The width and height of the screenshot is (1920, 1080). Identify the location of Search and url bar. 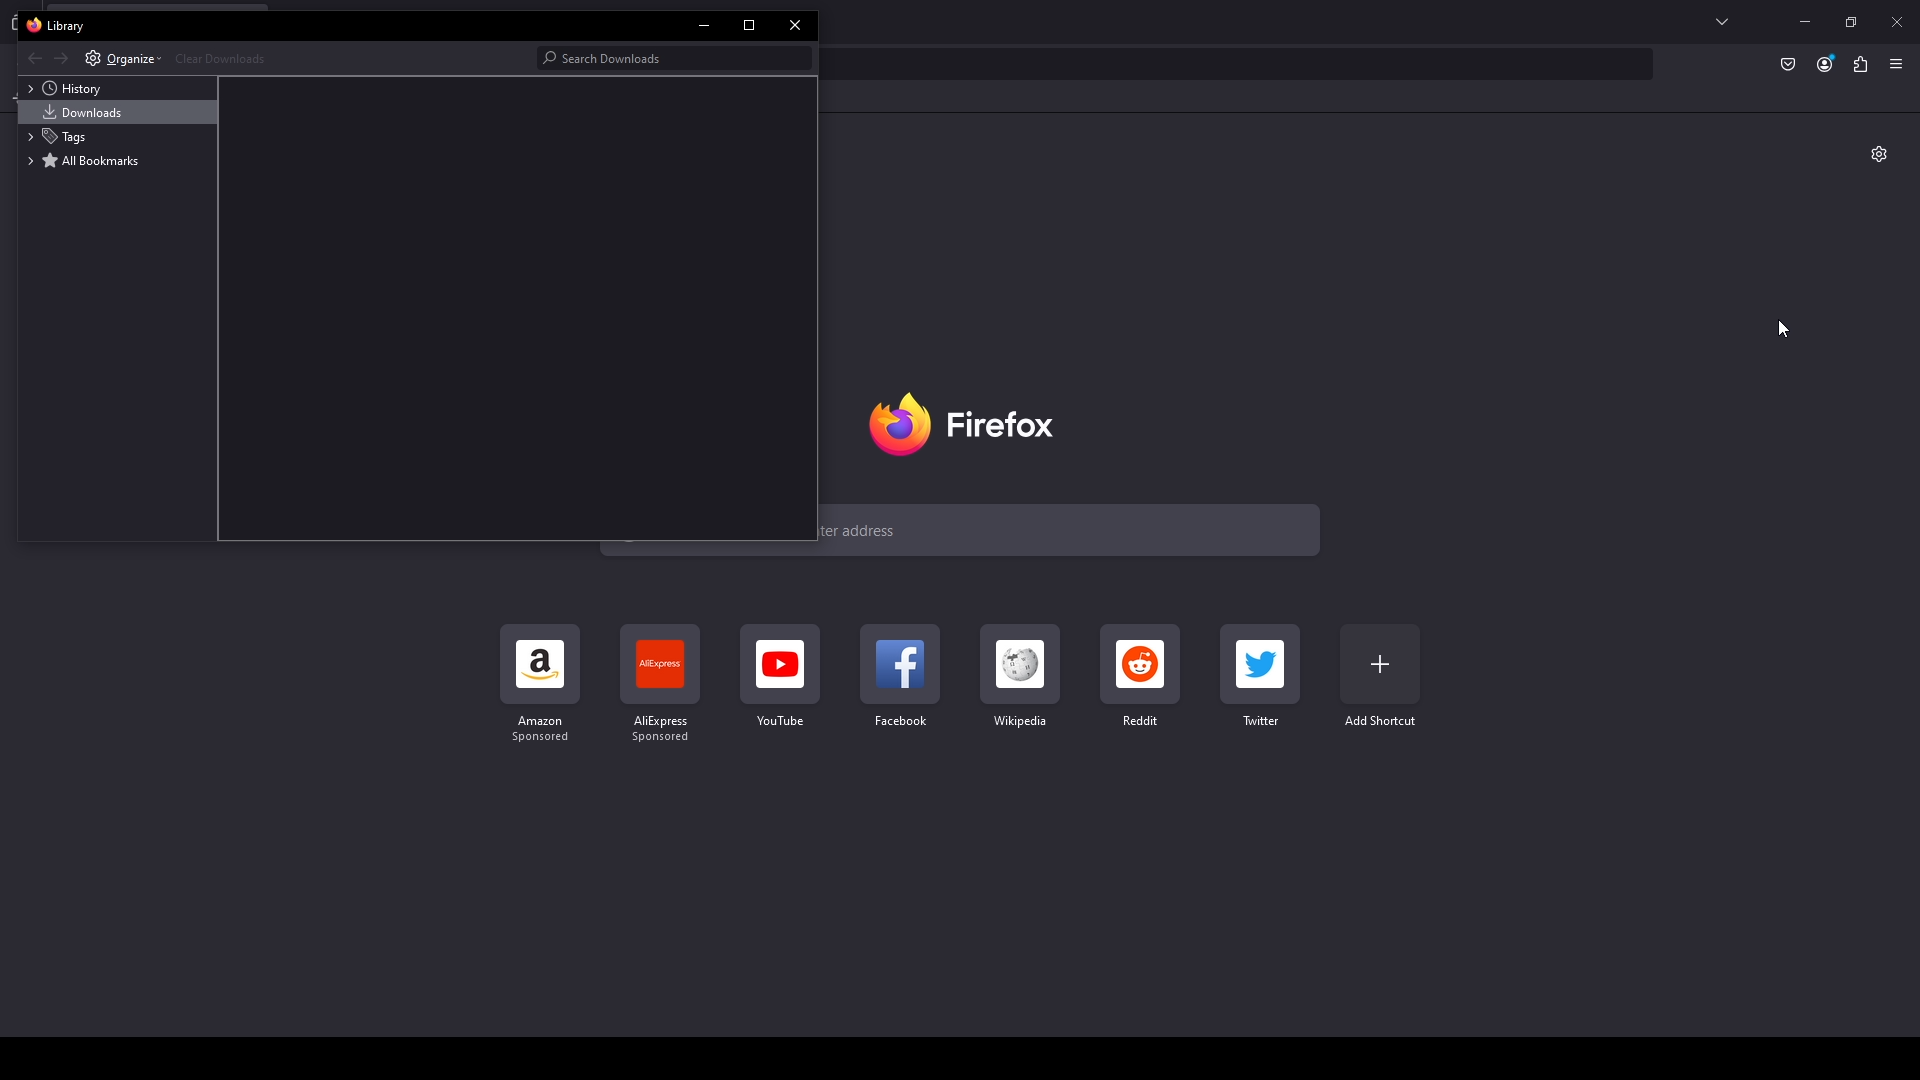
(1240, 64).